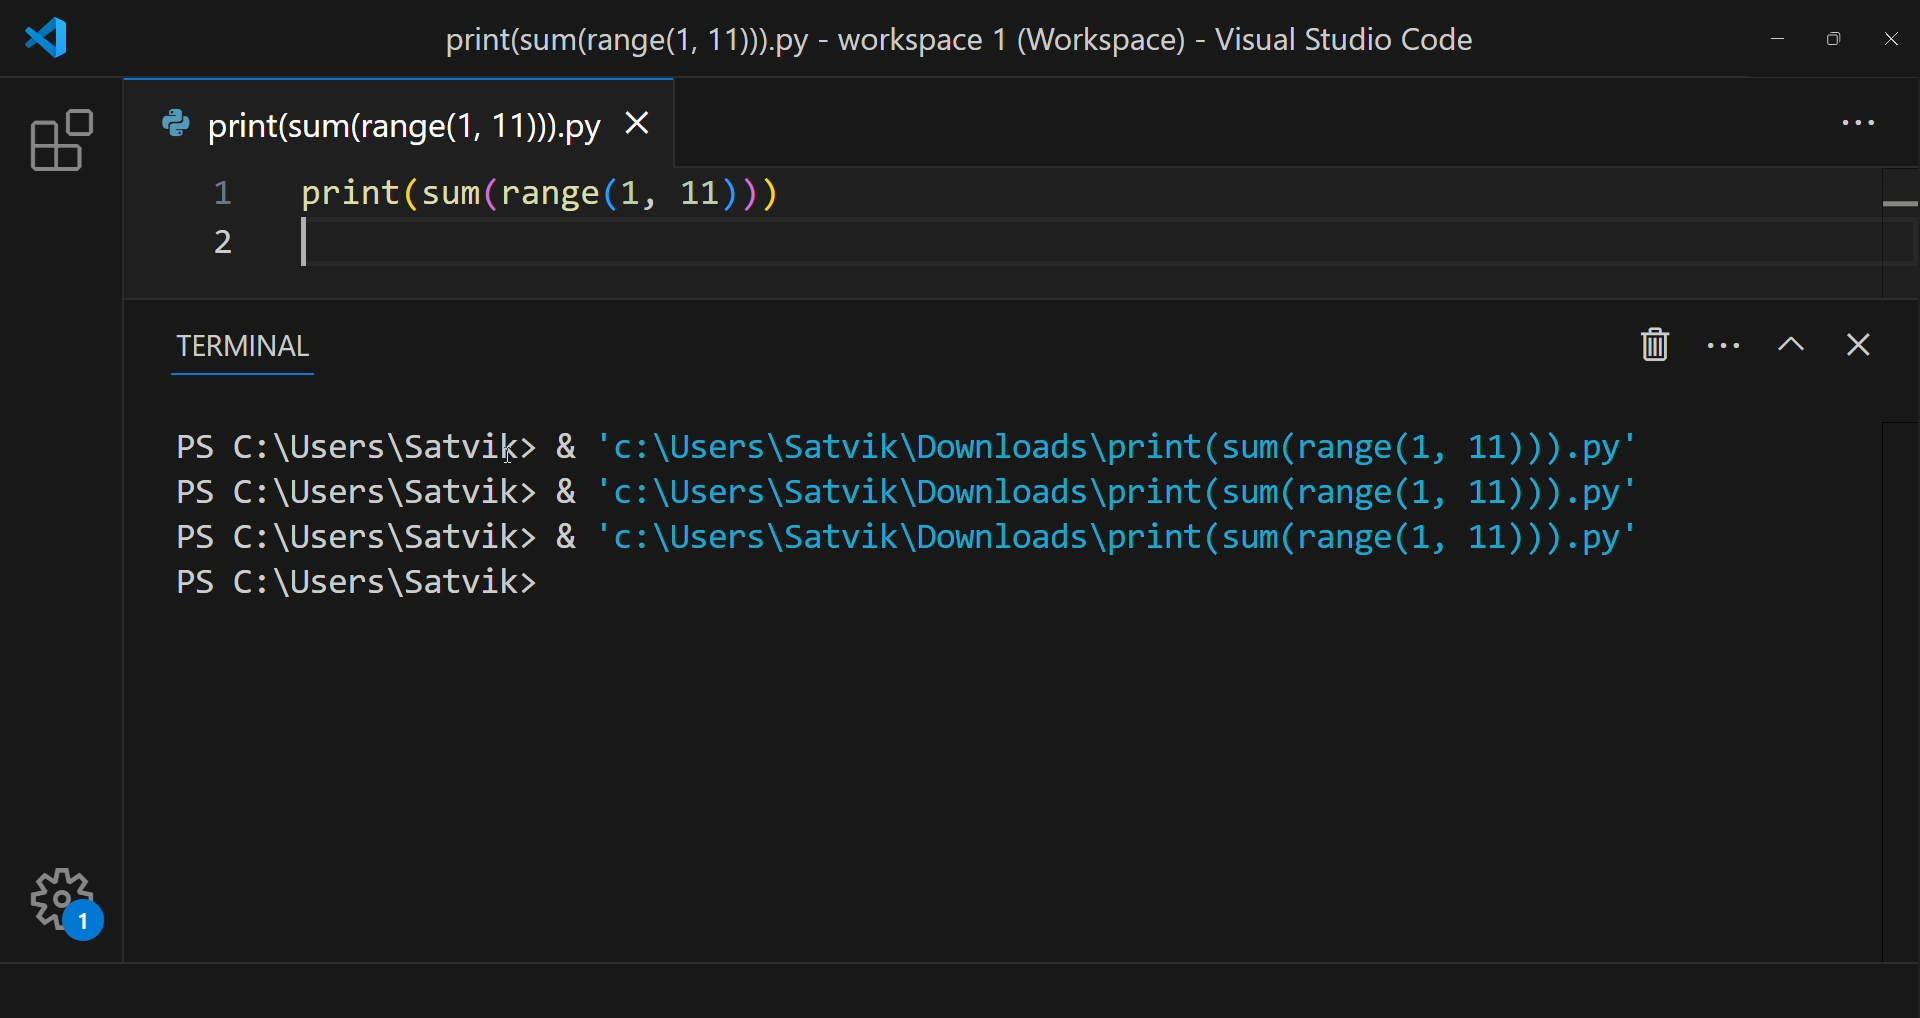 The image size is (1920, 1018). Describe the element at coordinates (961, 38) in the screenshot. I see `title` at that location.